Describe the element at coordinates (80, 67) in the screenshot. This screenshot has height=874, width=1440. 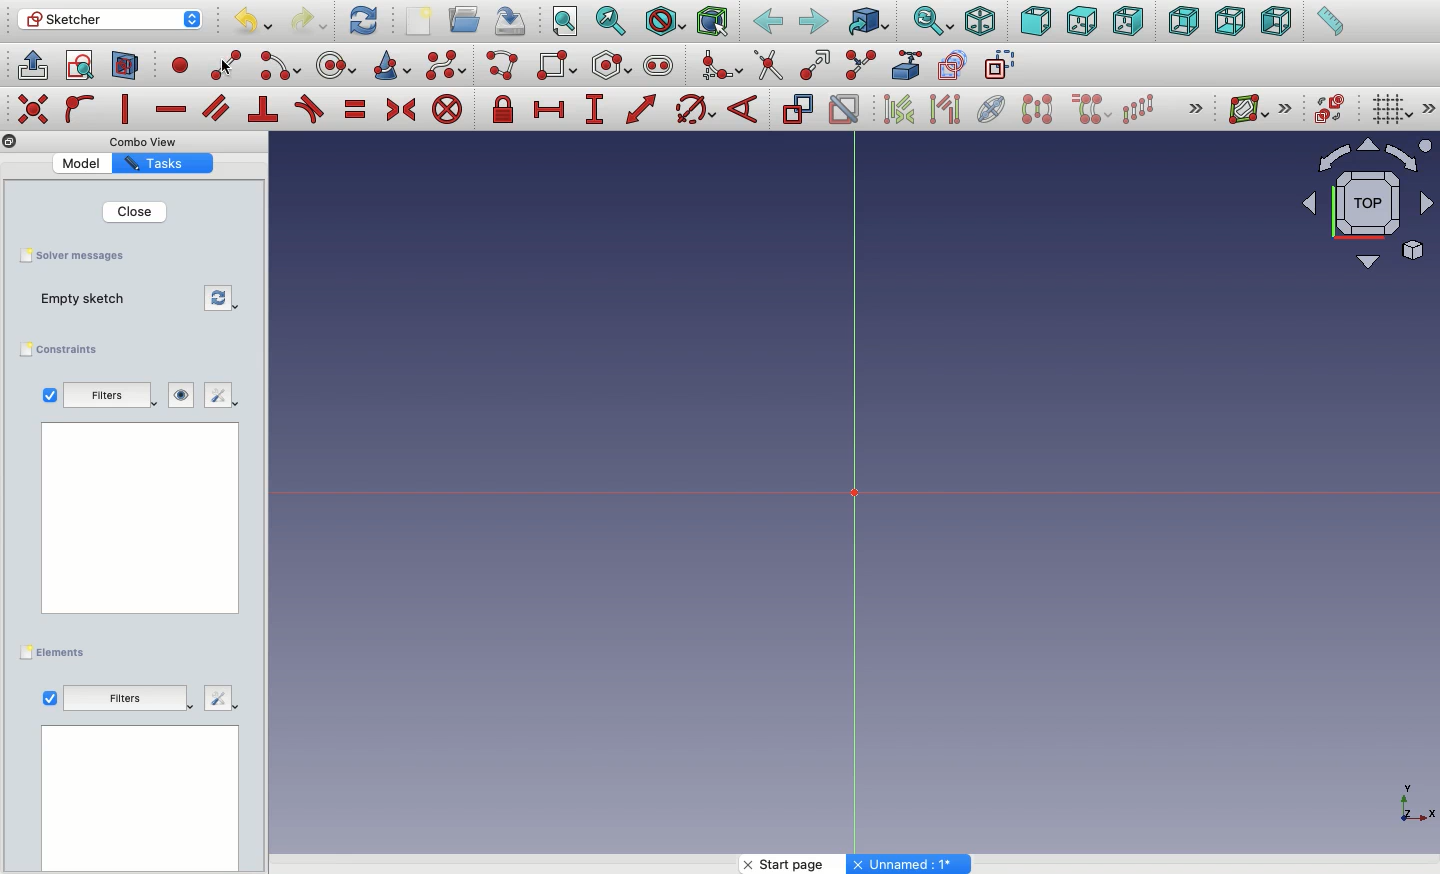
I see `View sketch` at that location.